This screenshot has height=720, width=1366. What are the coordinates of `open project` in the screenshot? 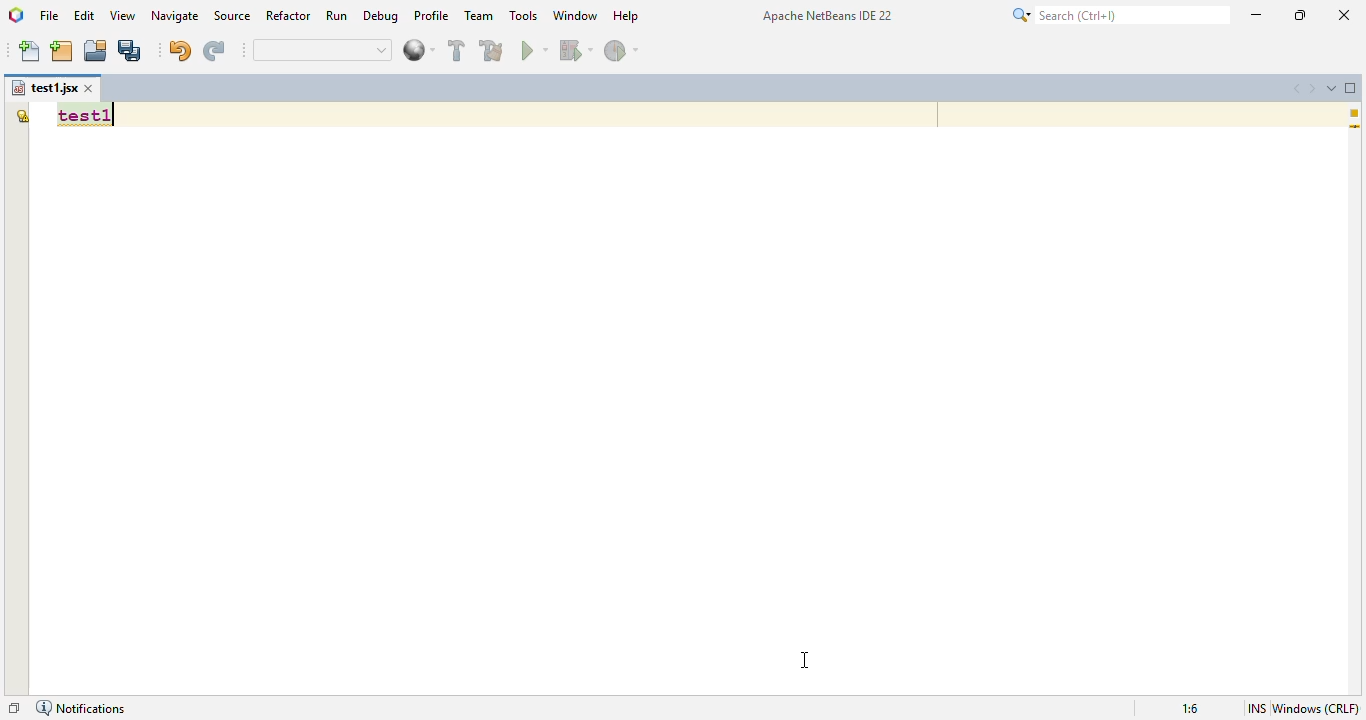 It's located at (96, 51).